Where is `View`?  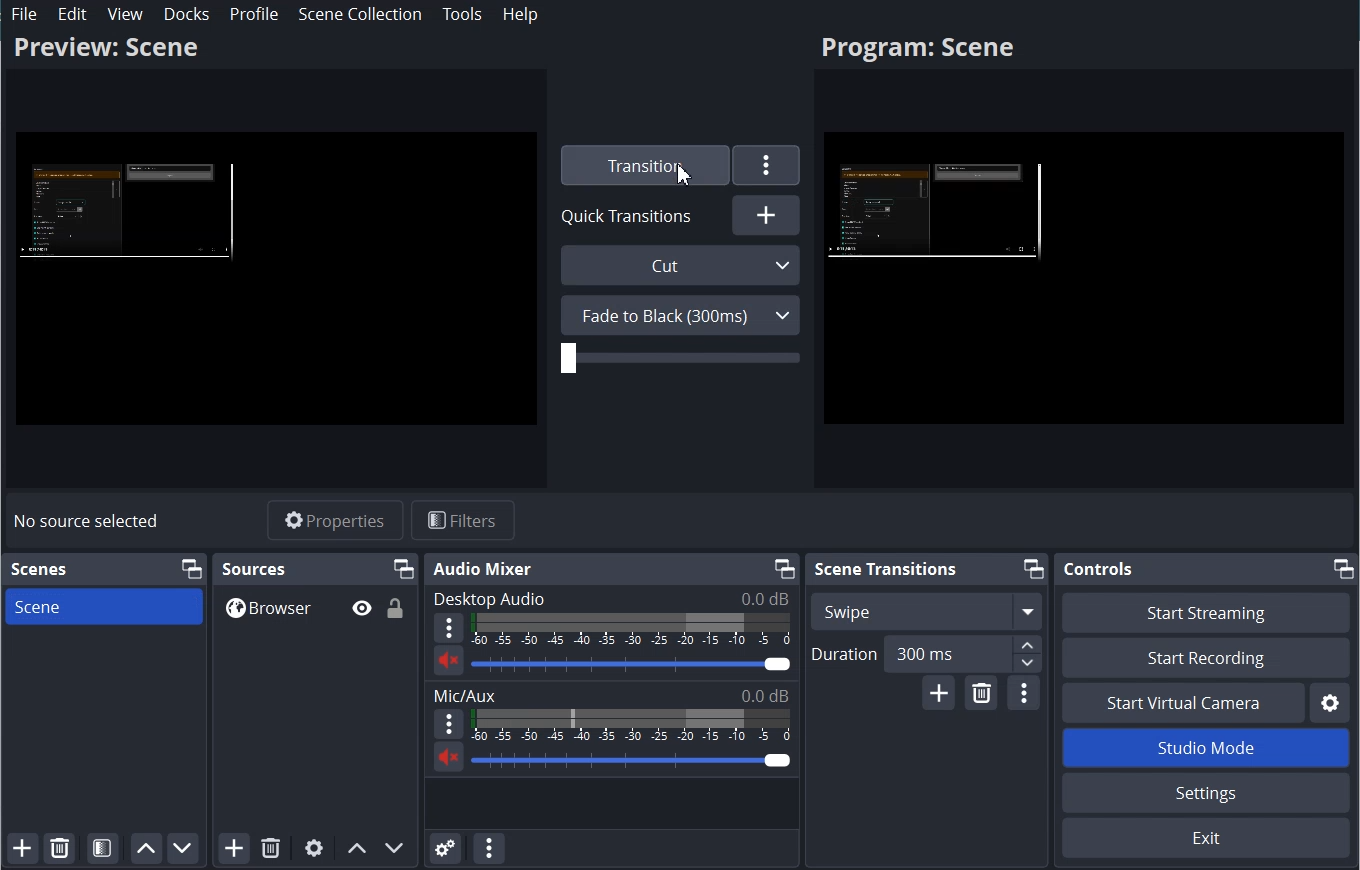 View is located at coordinates (126, 14).